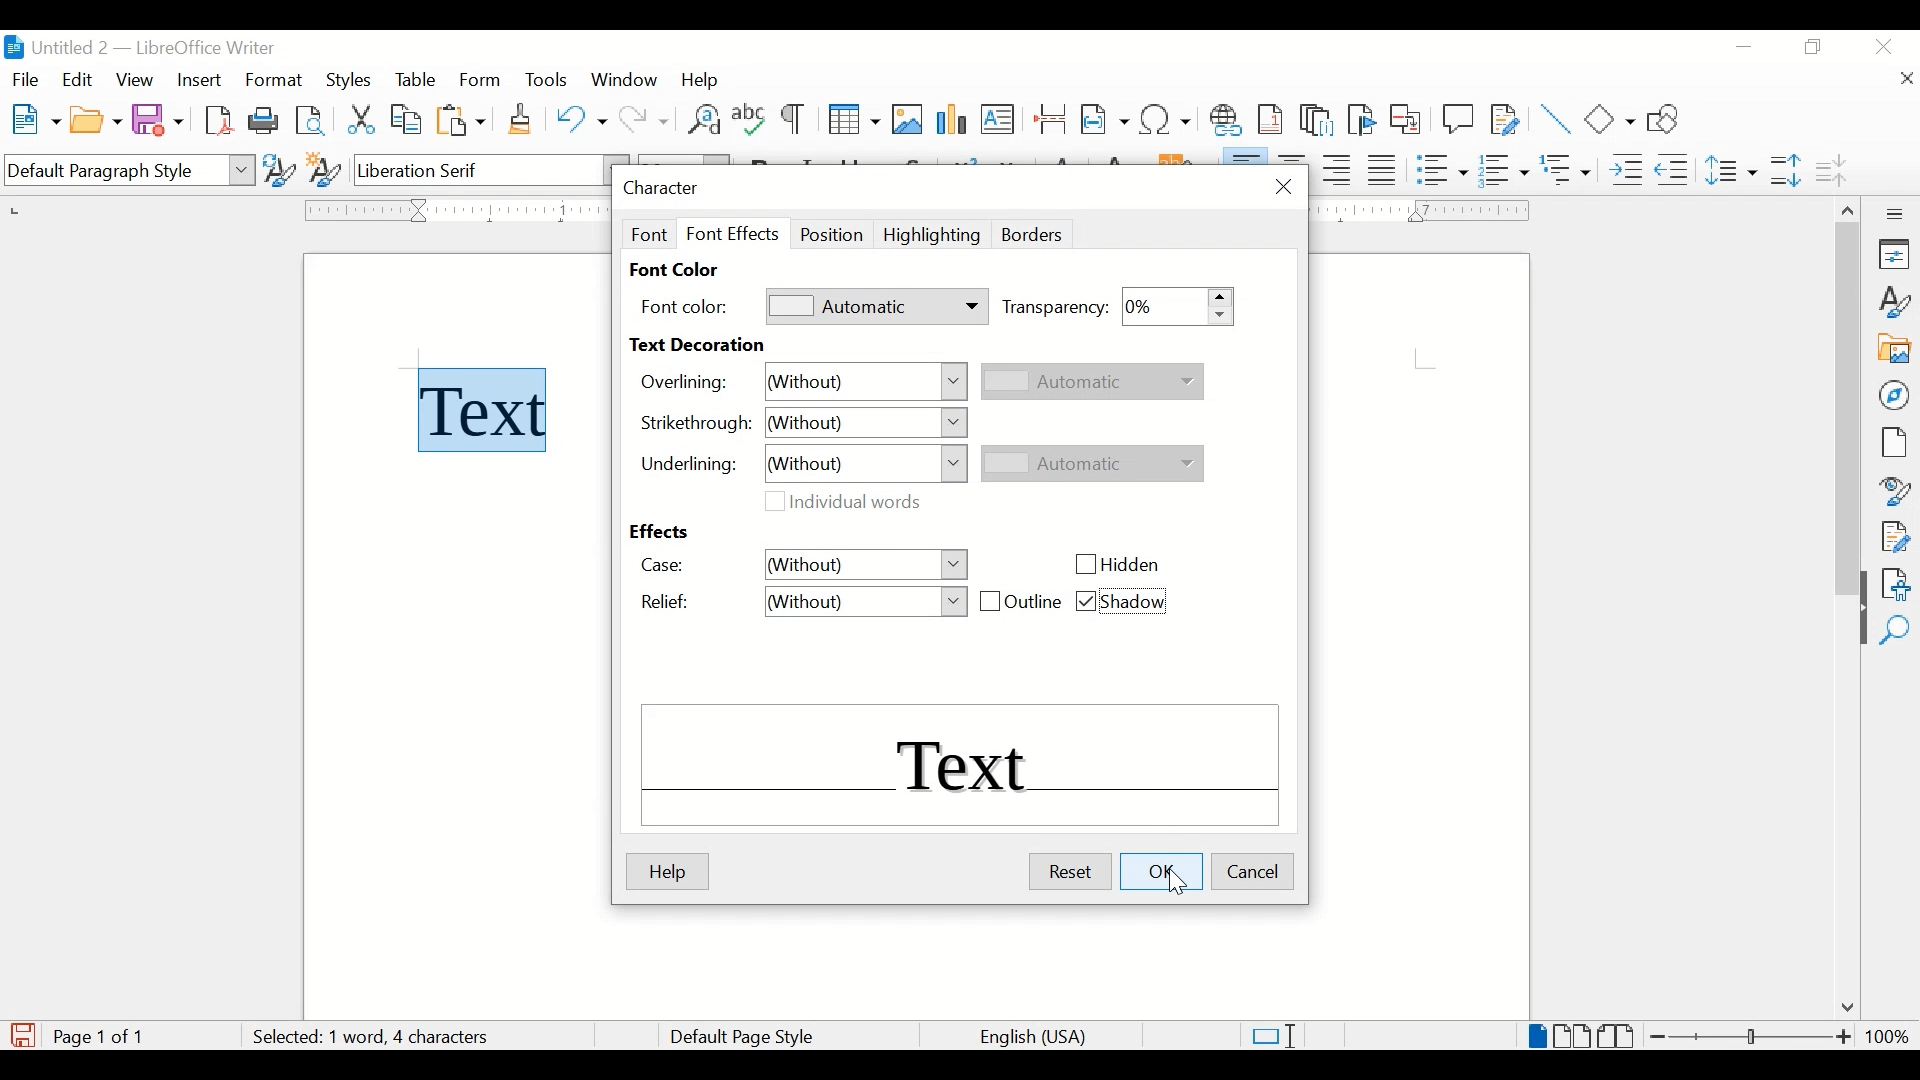 This screenshot has width=1920, height=1080. What do you see at coordinates (1538, 1036) in the screenshot?
I see `single page view` at bounding box center [1538, 1036].